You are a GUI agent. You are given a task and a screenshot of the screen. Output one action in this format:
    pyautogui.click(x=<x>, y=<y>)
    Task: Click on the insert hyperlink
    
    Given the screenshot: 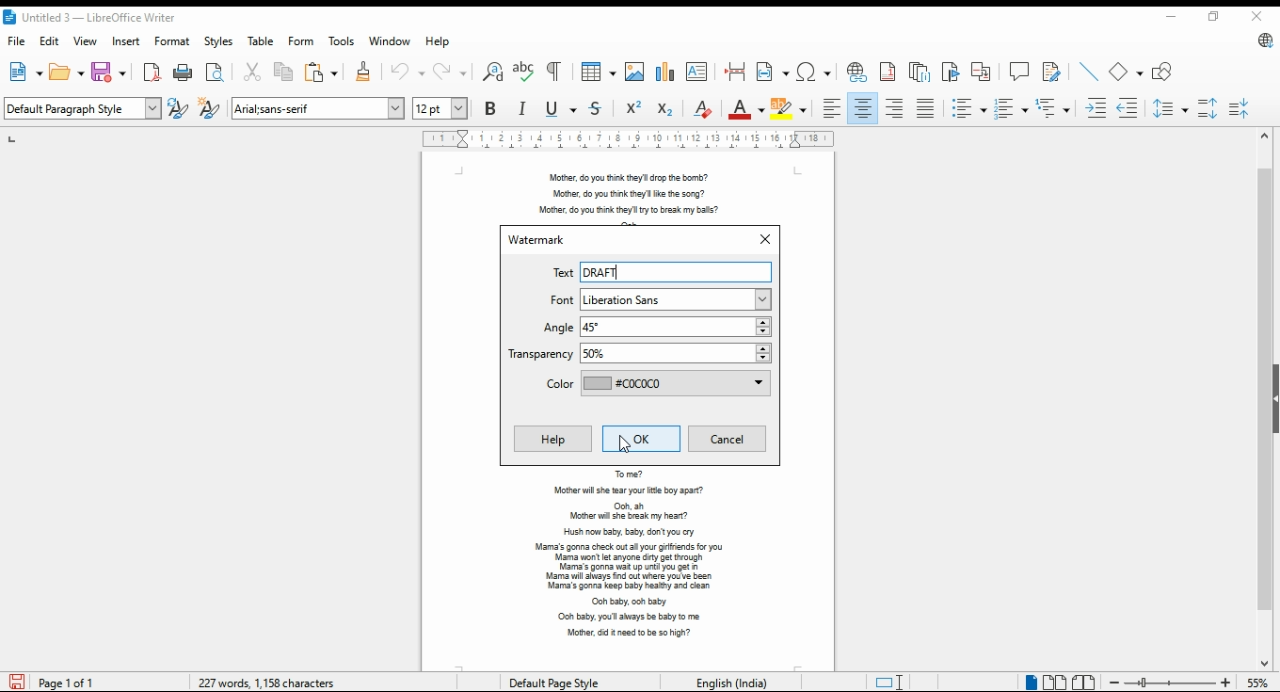 What is the action you would take?
    pyautogui.click(x=854, y=72)
    